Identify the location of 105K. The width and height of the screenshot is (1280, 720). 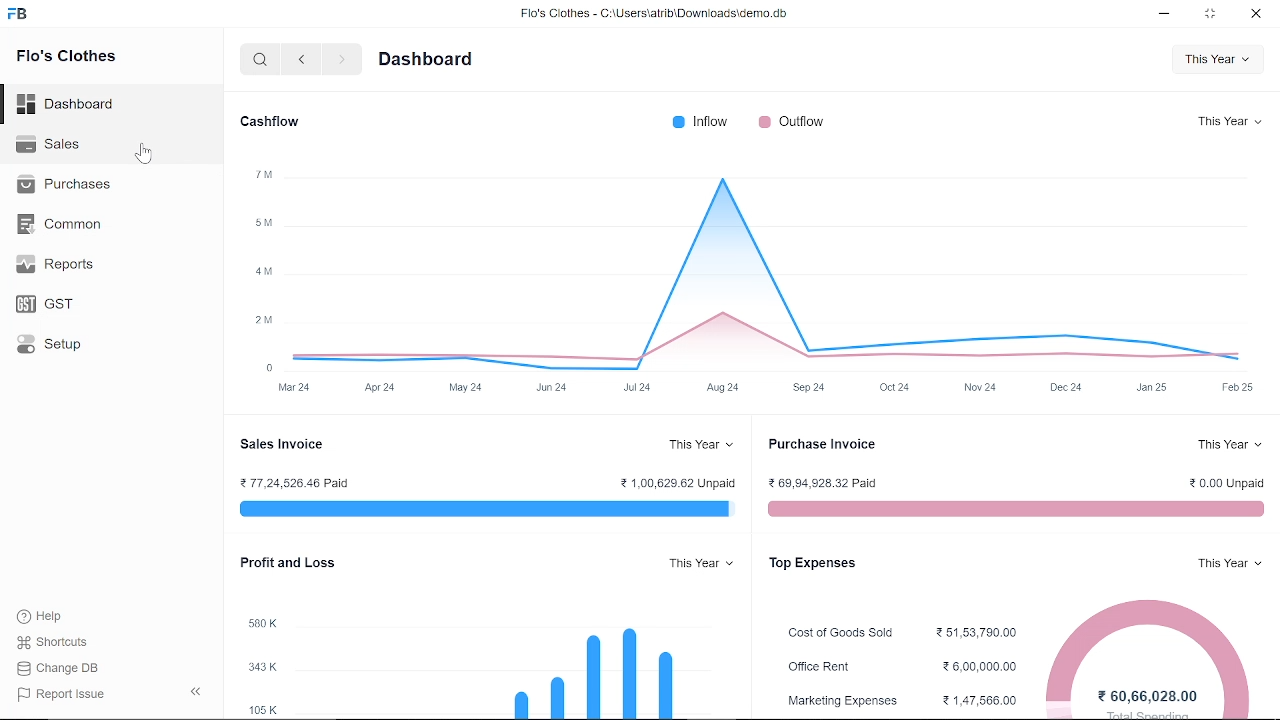
(265, 708).